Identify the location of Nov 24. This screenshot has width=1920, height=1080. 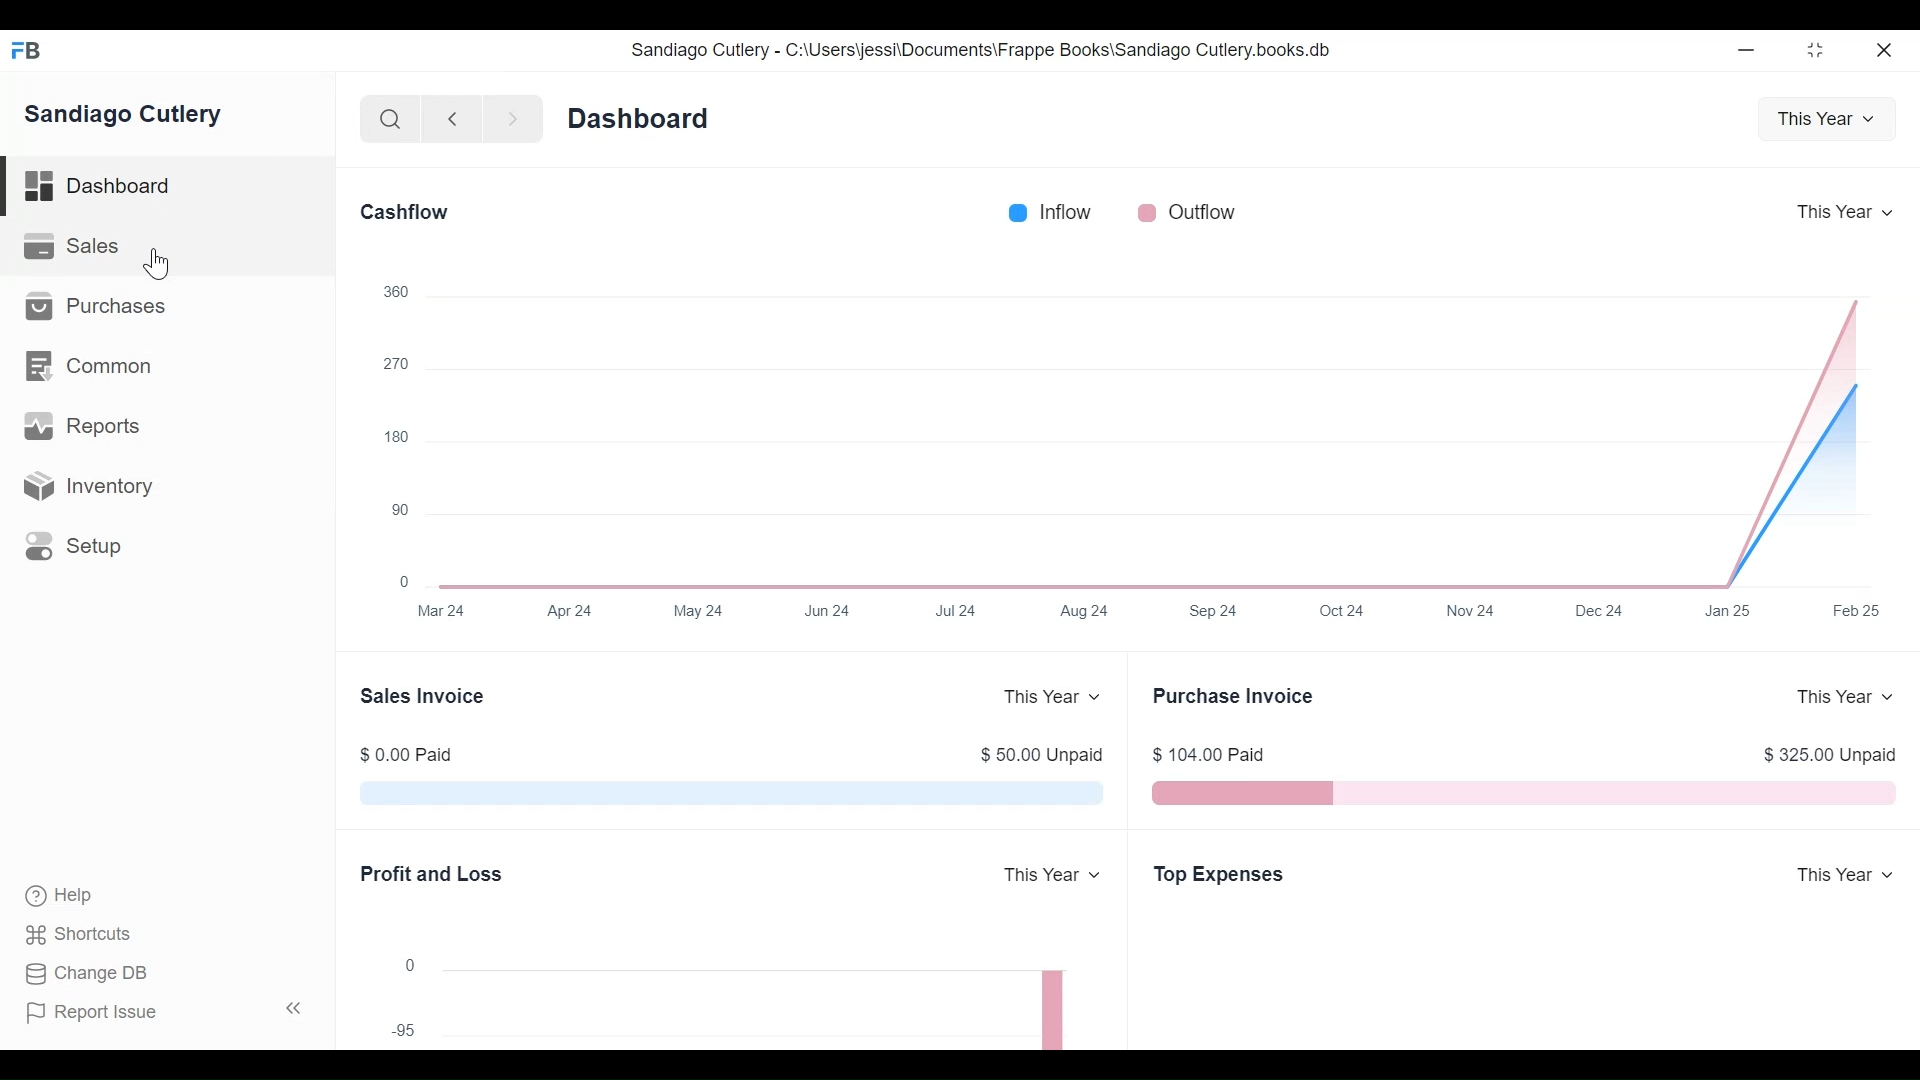
(1466, 610).